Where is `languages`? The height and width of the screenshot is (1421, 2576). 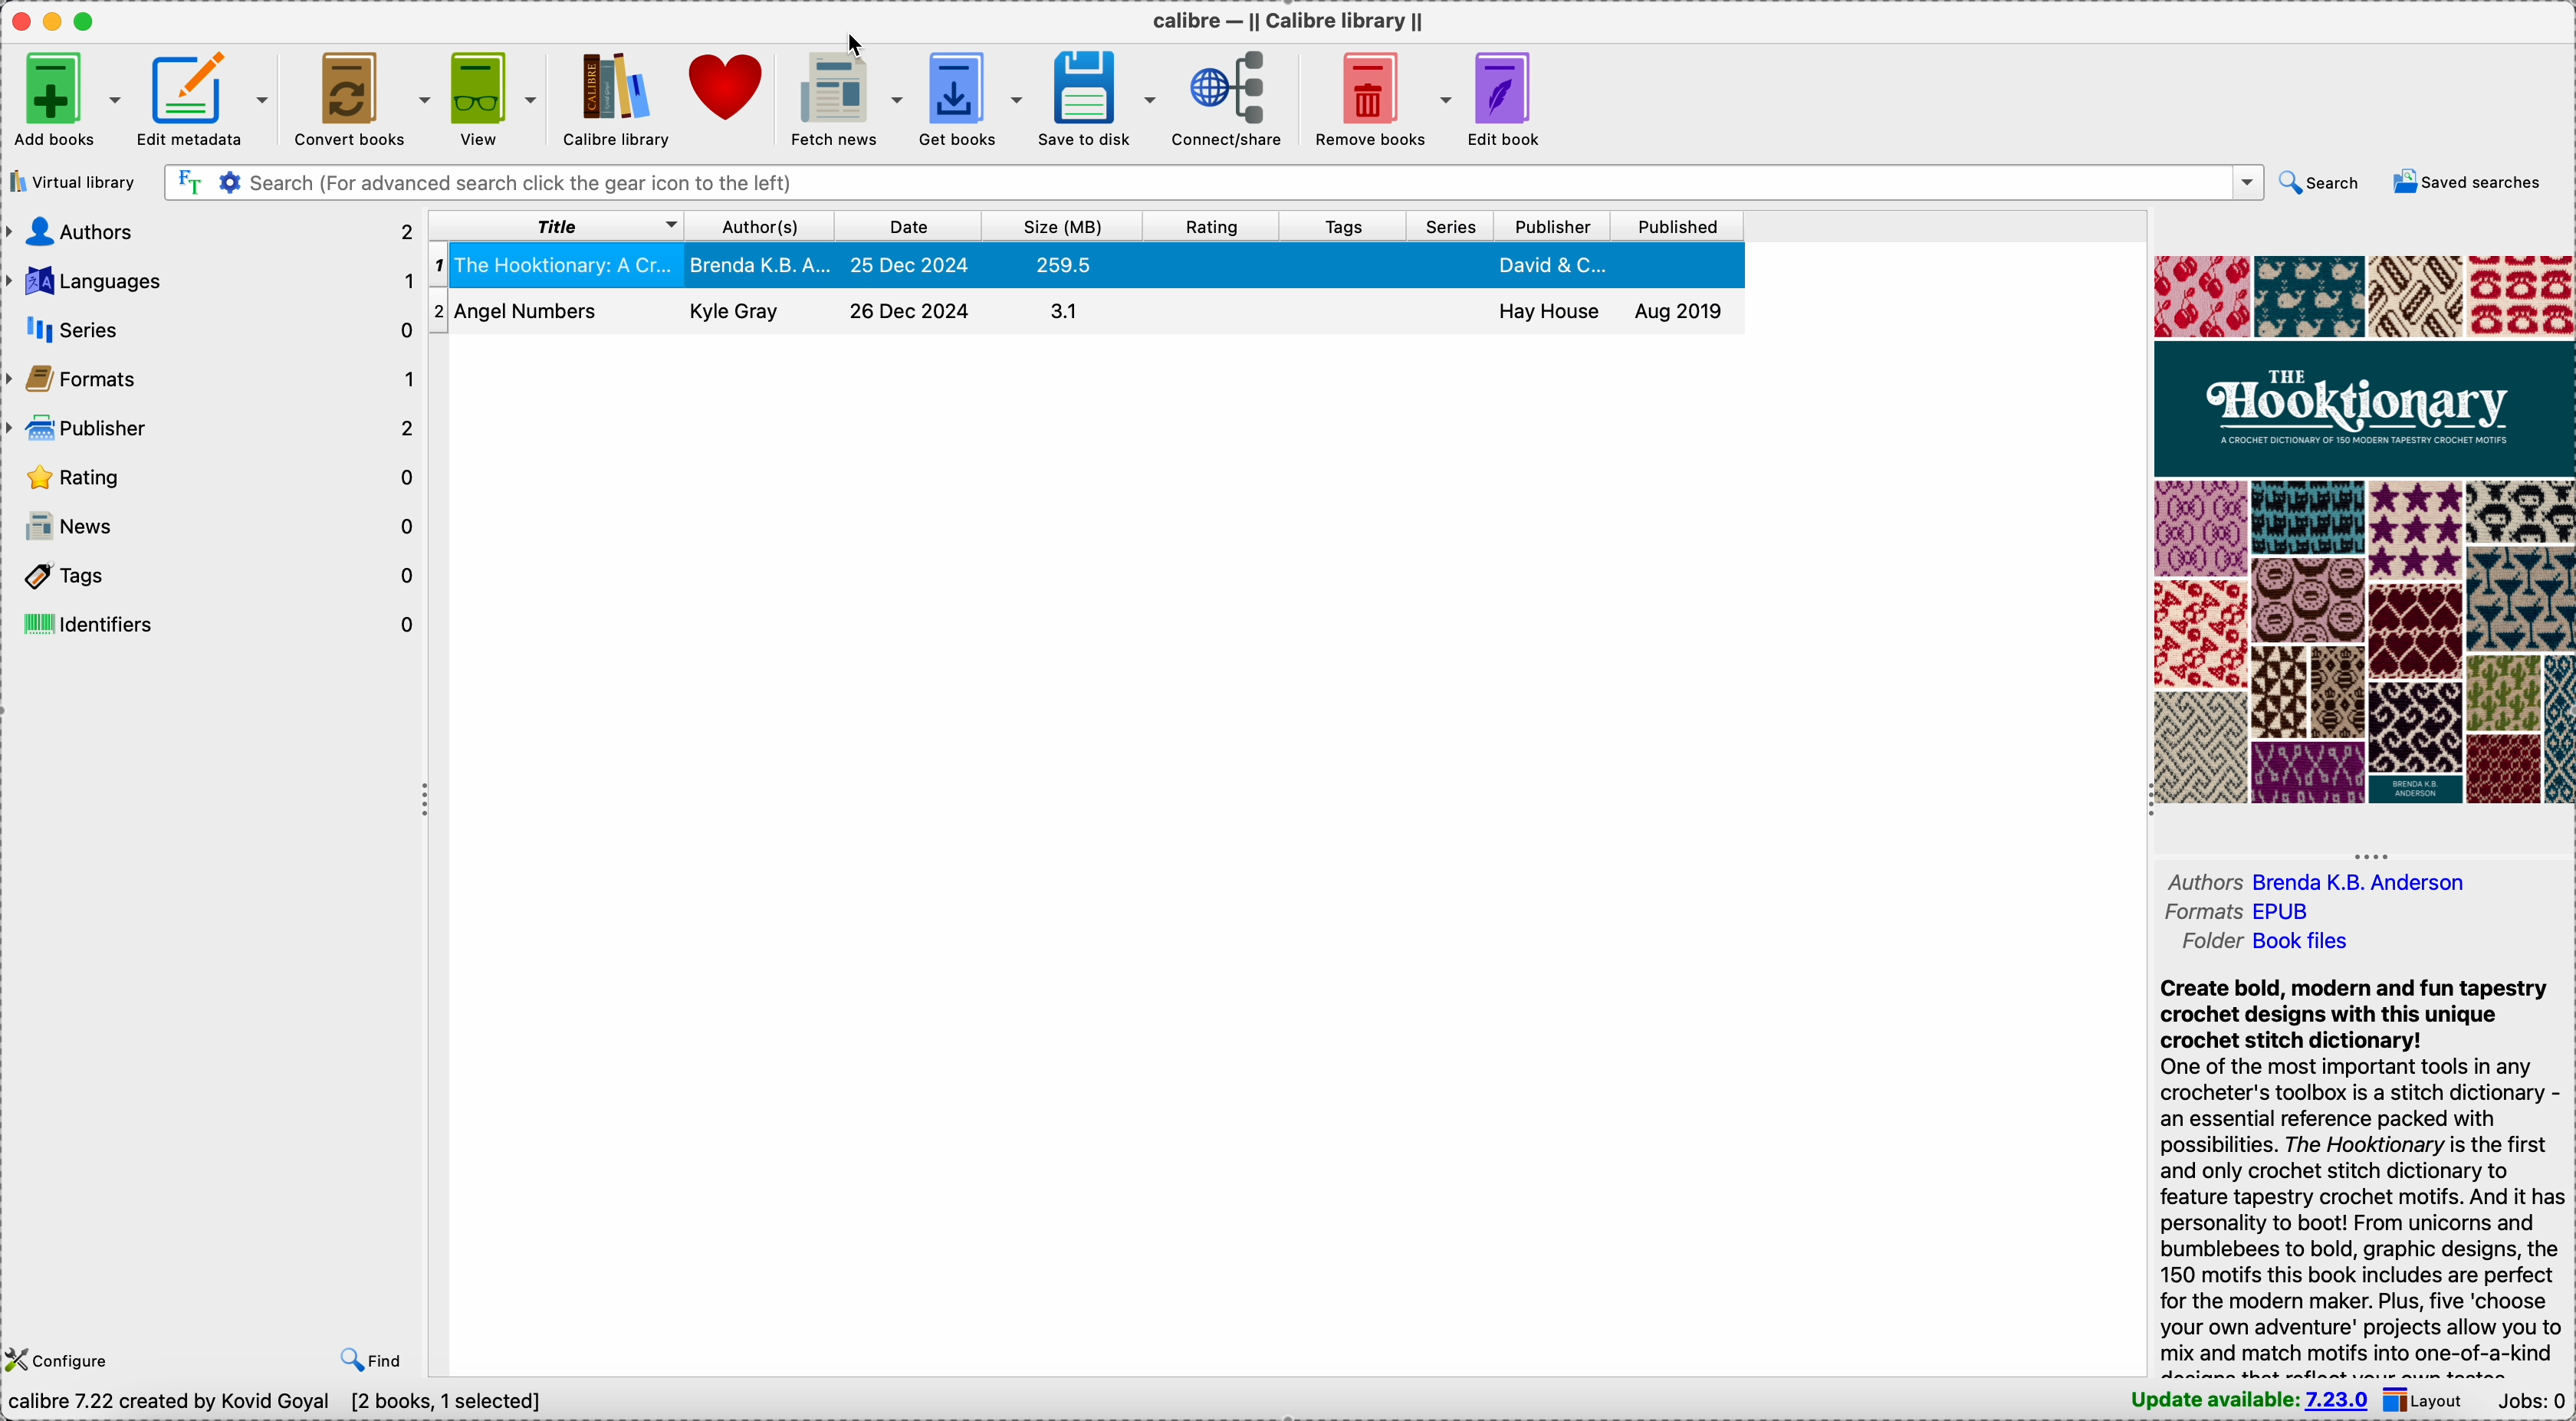 languages is located at coordinates (211, 282).